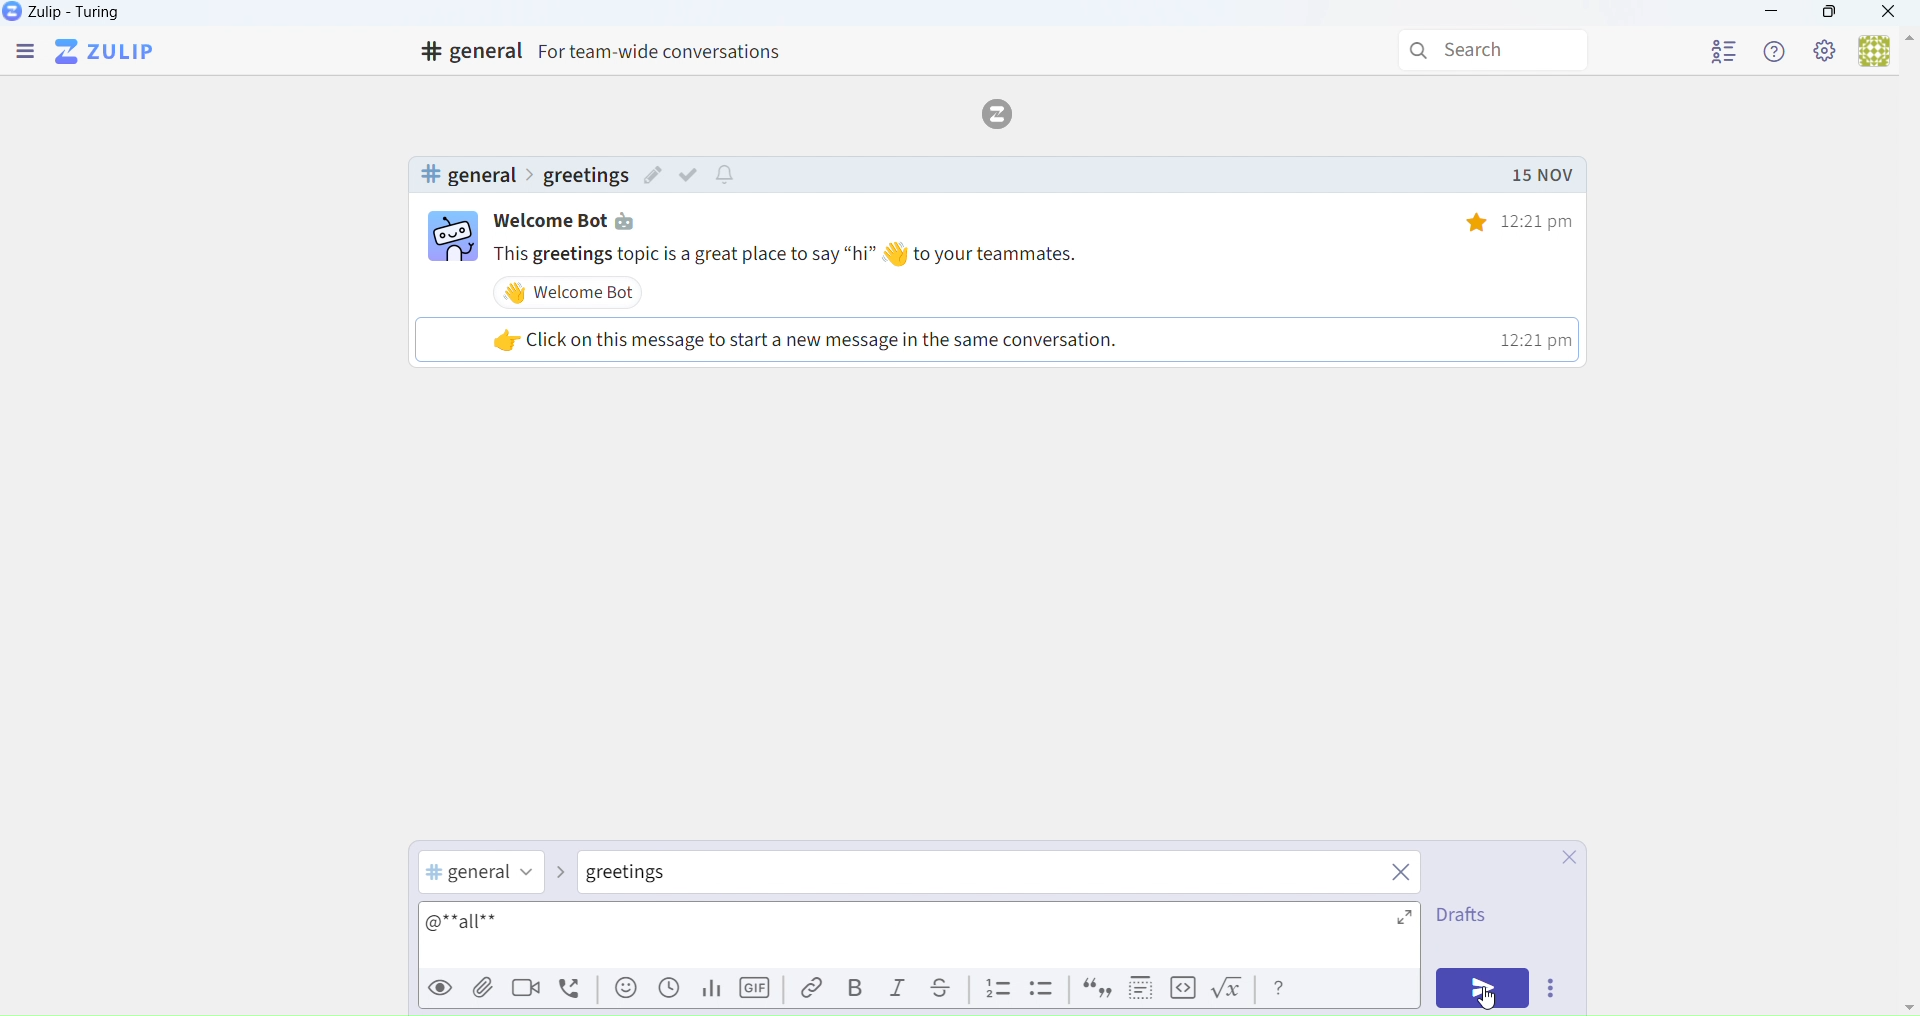 Image resolution: width=1920 pixels, height=1016 pixels. I want to click on edit, so click(653, 178).